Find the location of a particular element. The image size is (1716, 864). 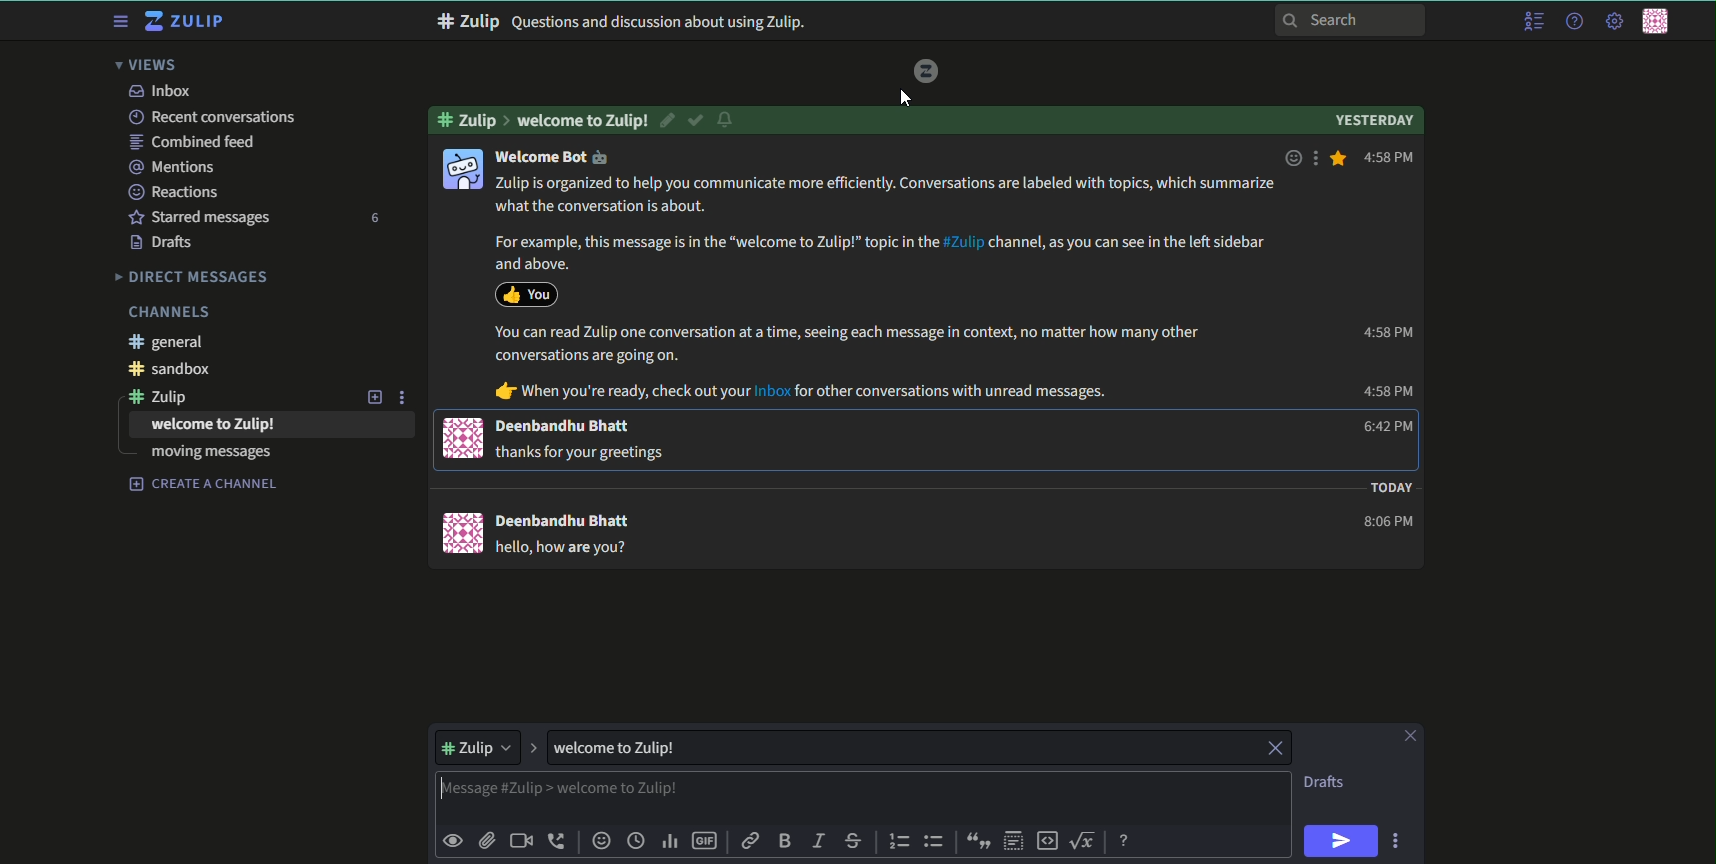

upload files is located at coordinates (486, 839).